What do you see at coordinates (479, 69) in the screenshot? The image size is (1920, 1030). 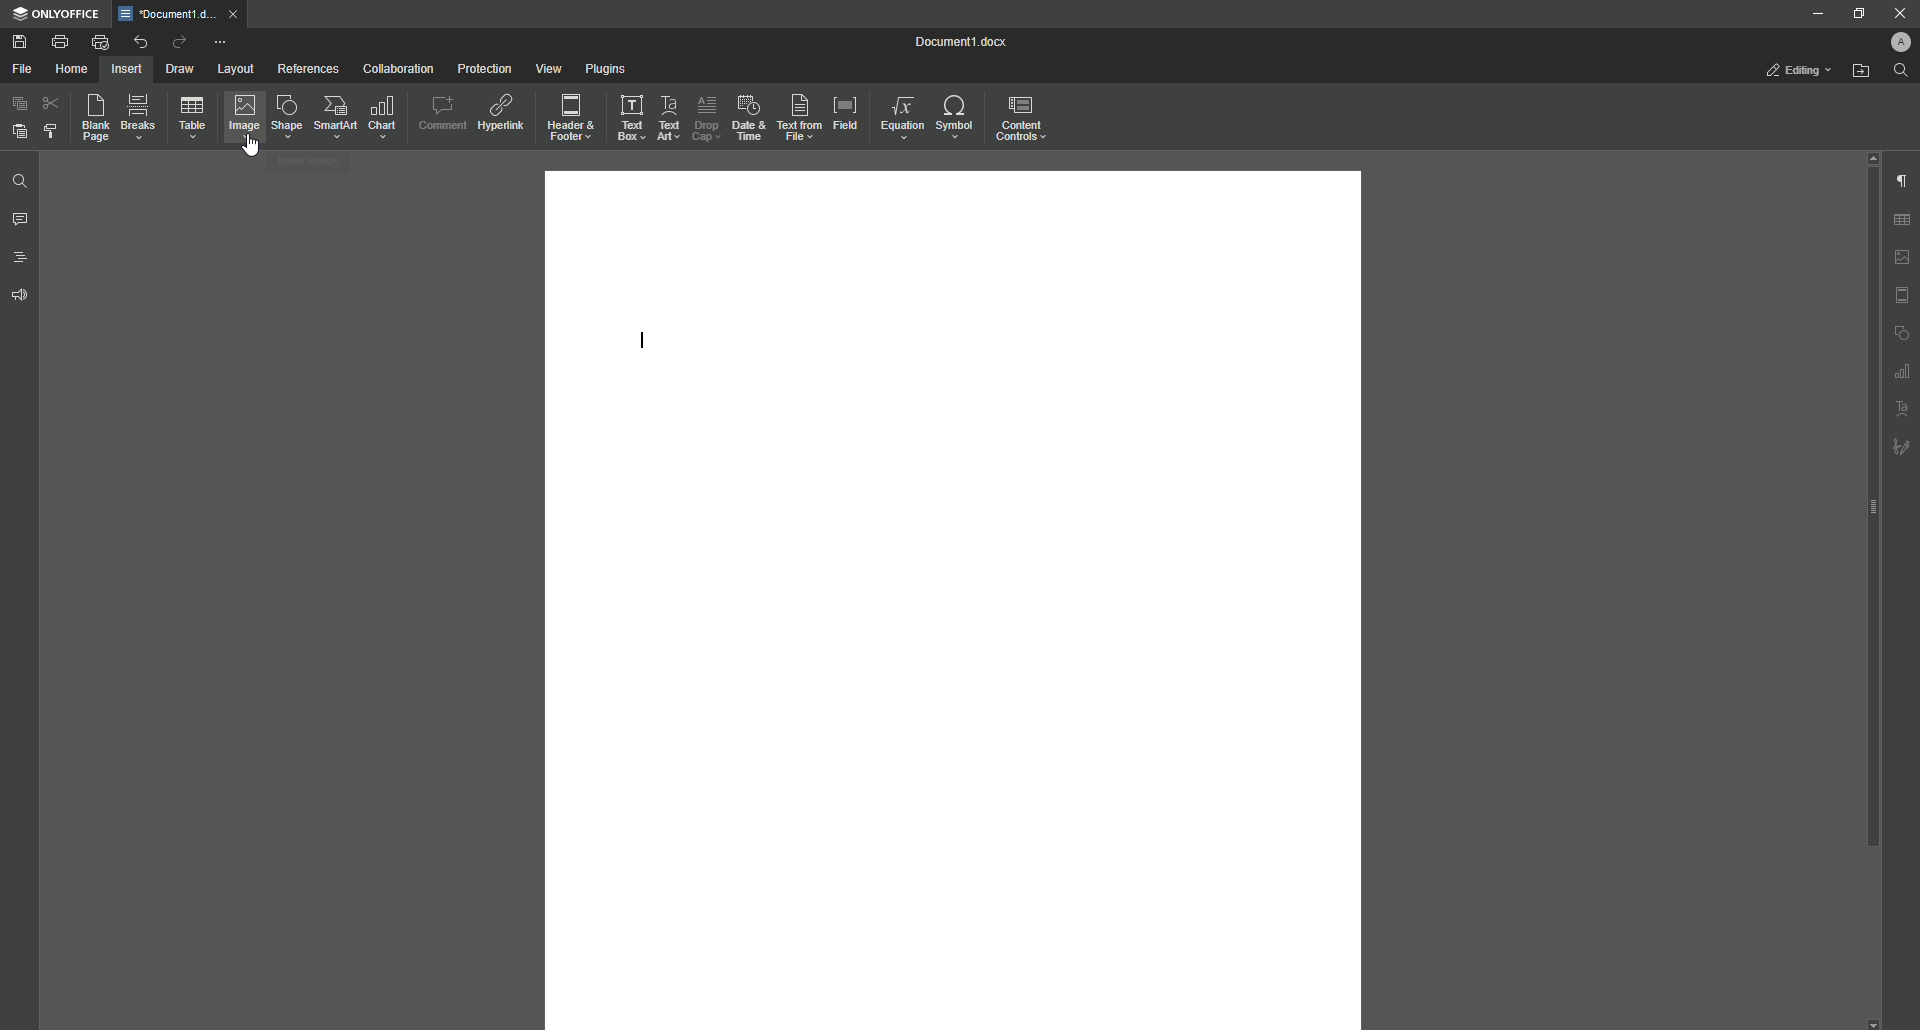 I see `Protection` at bounding box center [479, 69].